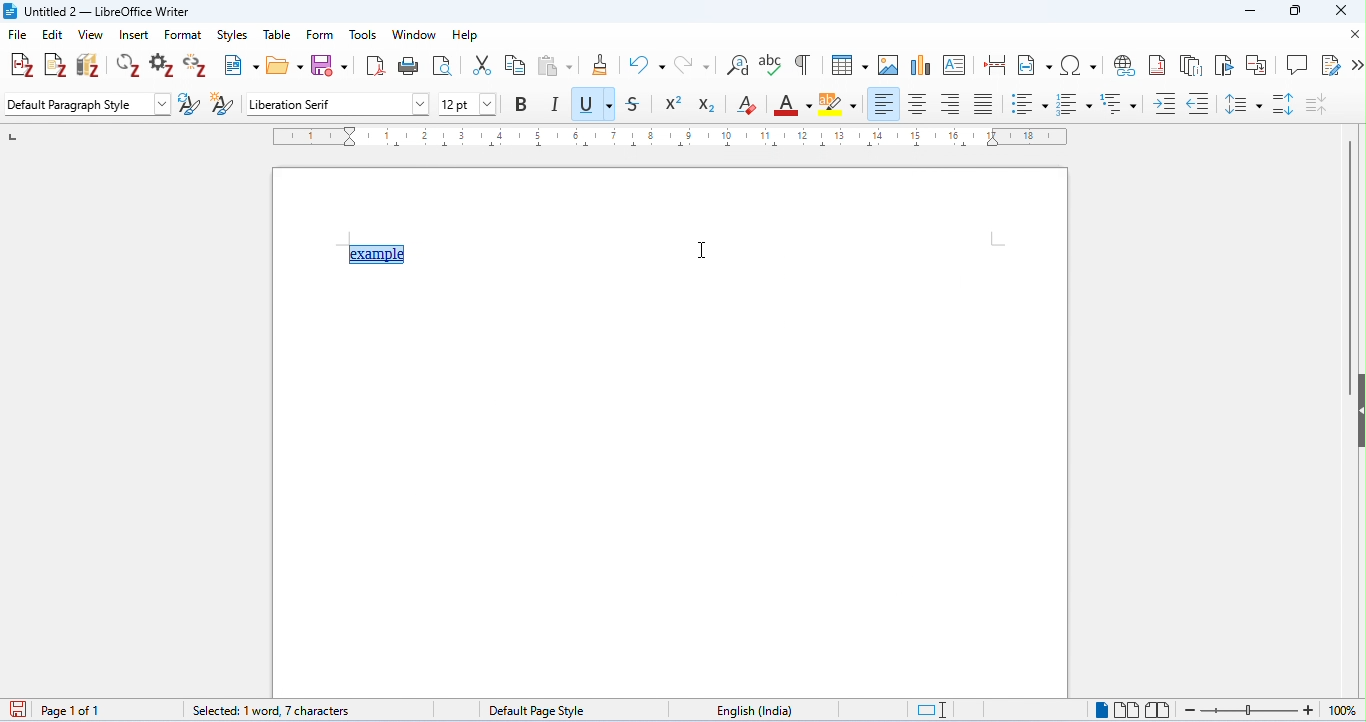 This screenshot has height=722, width=1366. What do you see at coordinates (1357, 413) in the screenshot?
I see `hide` at bounding box center [1357, 413].